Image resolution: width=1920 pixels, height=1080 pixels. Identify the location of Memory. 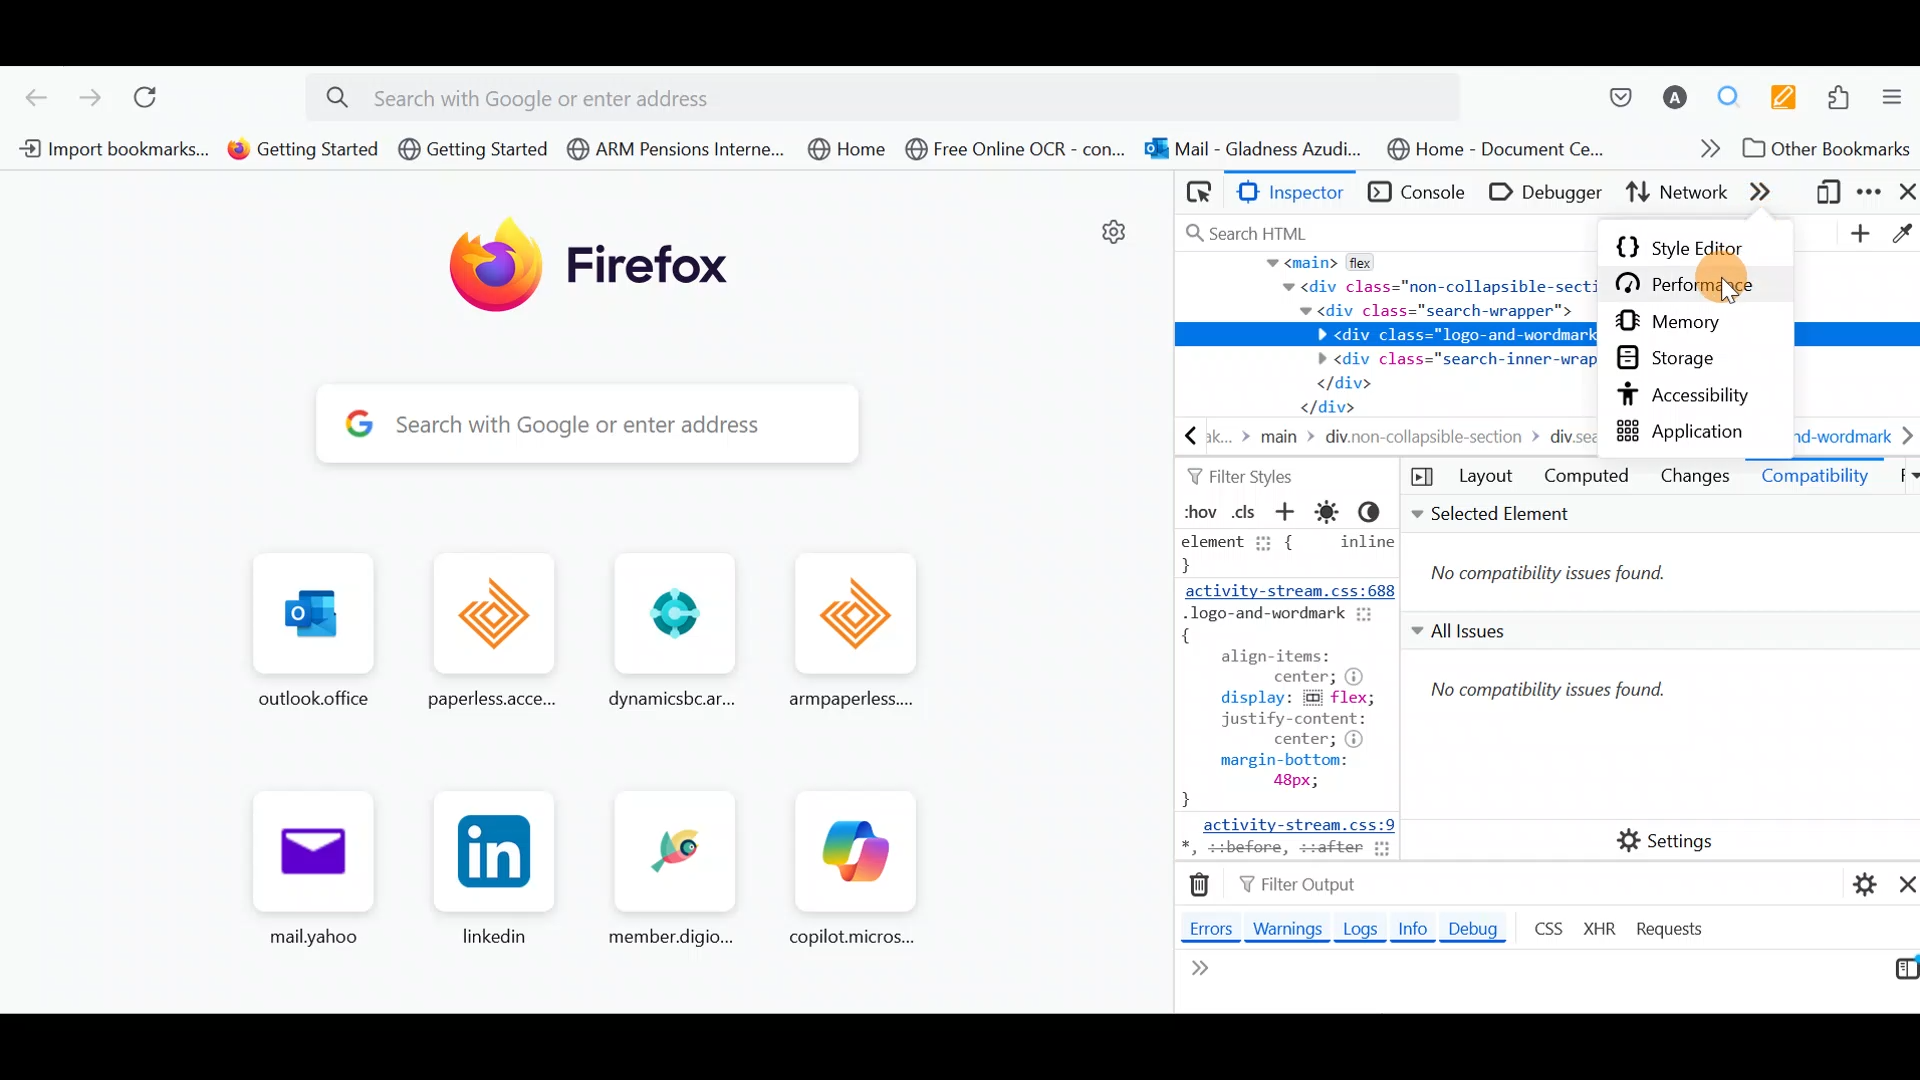
(1690, 324).